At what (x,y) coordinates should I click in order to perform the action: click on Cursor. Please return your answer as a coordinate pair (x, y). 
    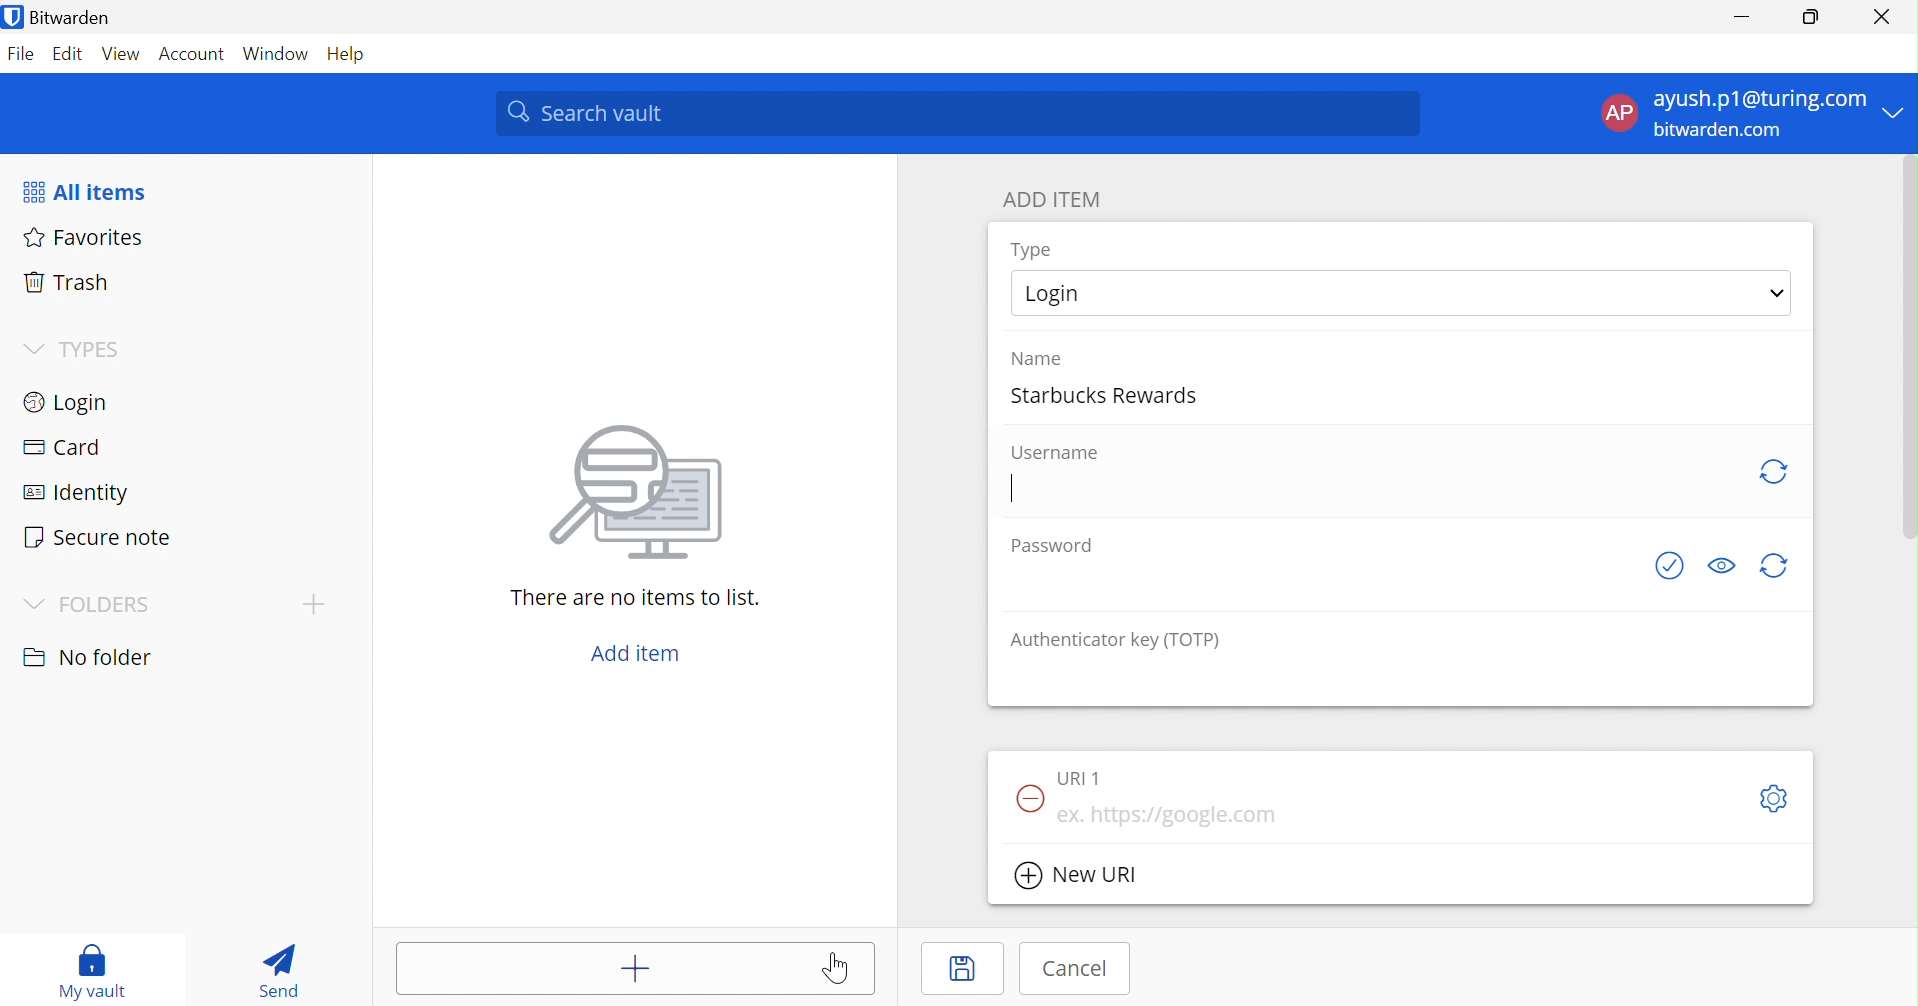
    Looking at the image, I should click on (840, 967).